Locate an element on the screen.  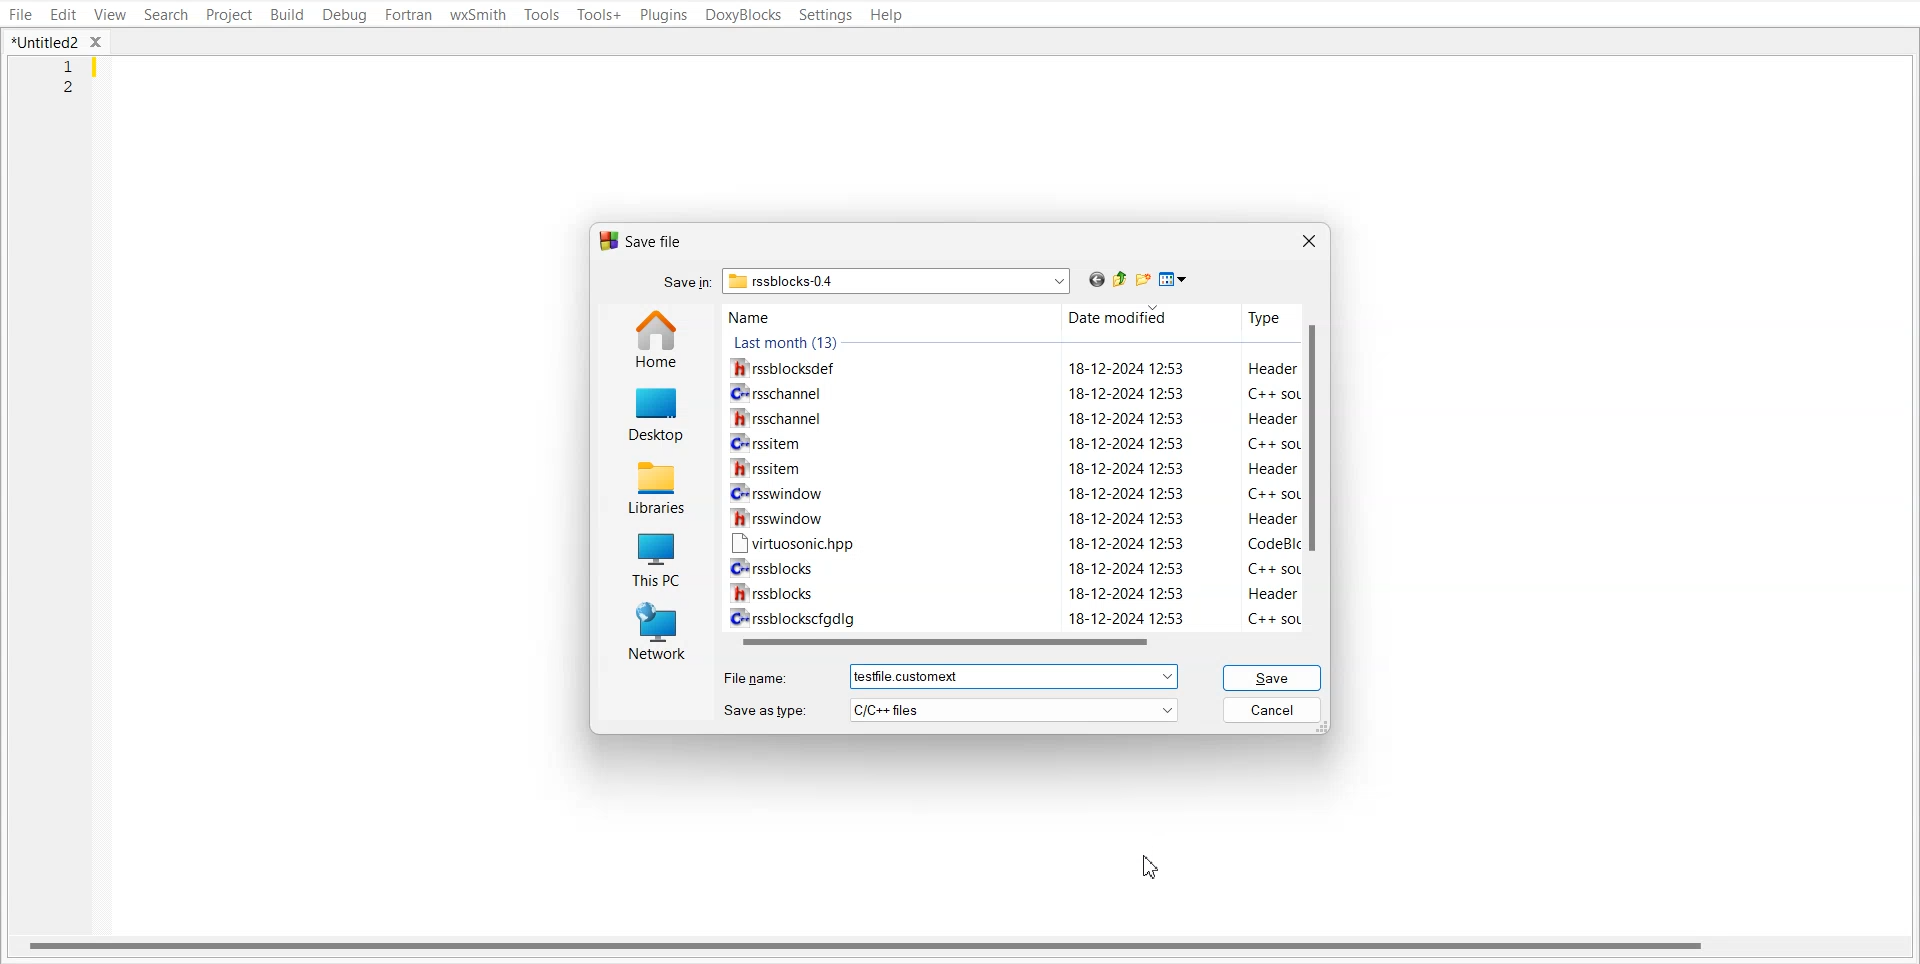
Up one level is located at coordinates (1121, 279).